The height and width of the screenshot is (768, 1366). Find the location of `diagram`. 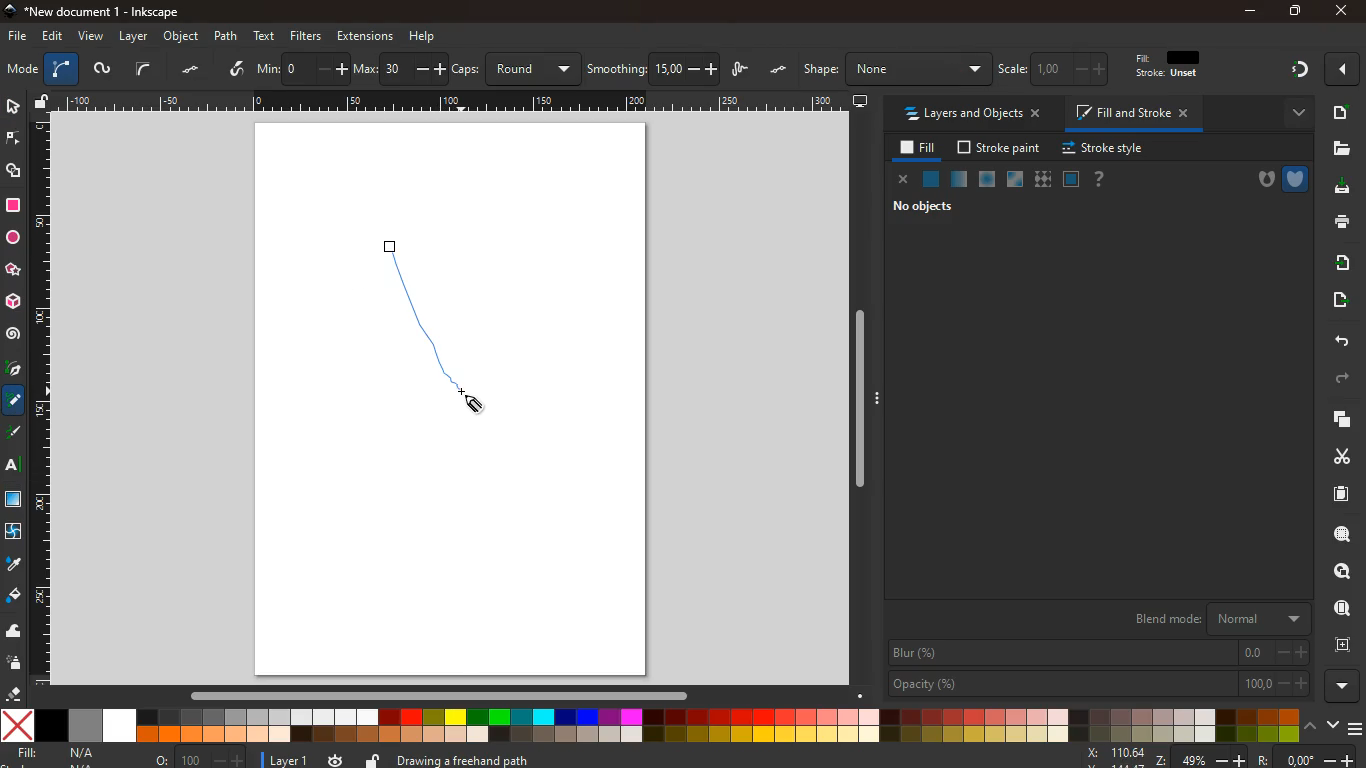

diagram is located at coordinates (1299, 72).